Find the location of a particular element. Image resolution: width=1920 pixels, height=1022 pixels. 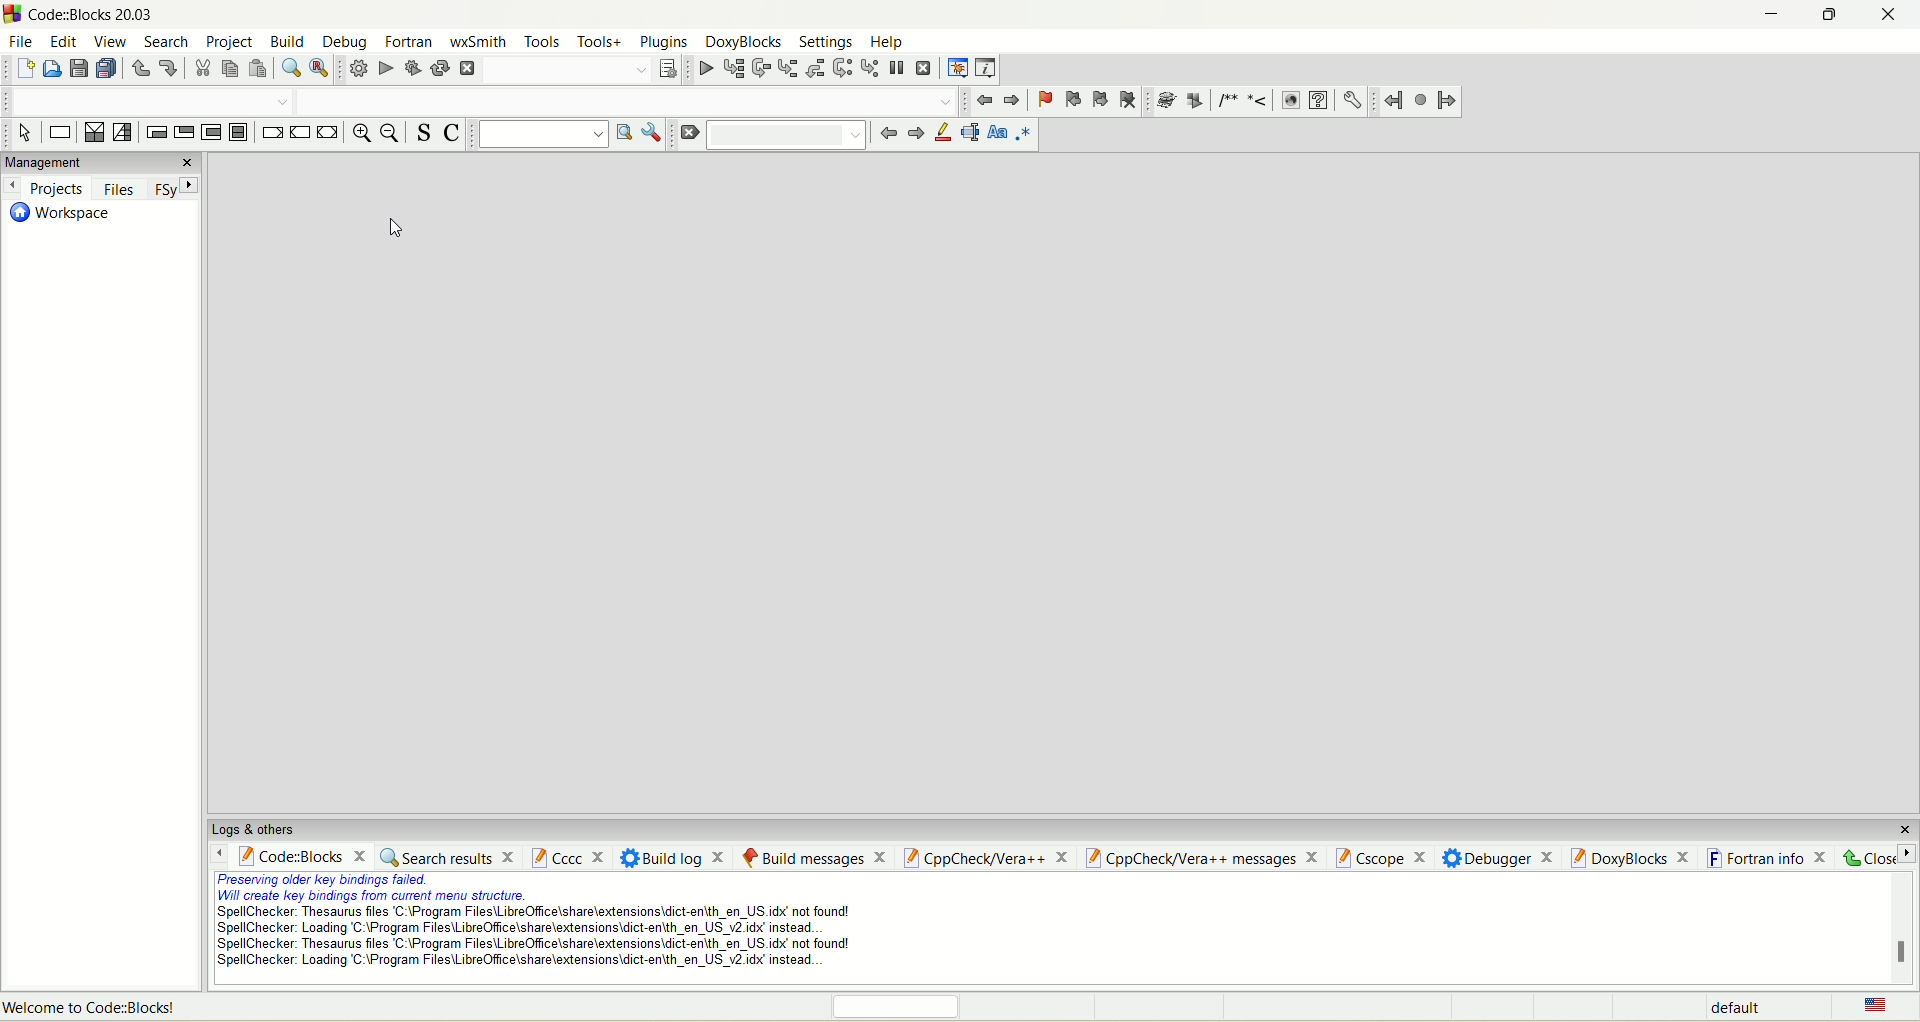

search results is located at coordinates (451, 857).